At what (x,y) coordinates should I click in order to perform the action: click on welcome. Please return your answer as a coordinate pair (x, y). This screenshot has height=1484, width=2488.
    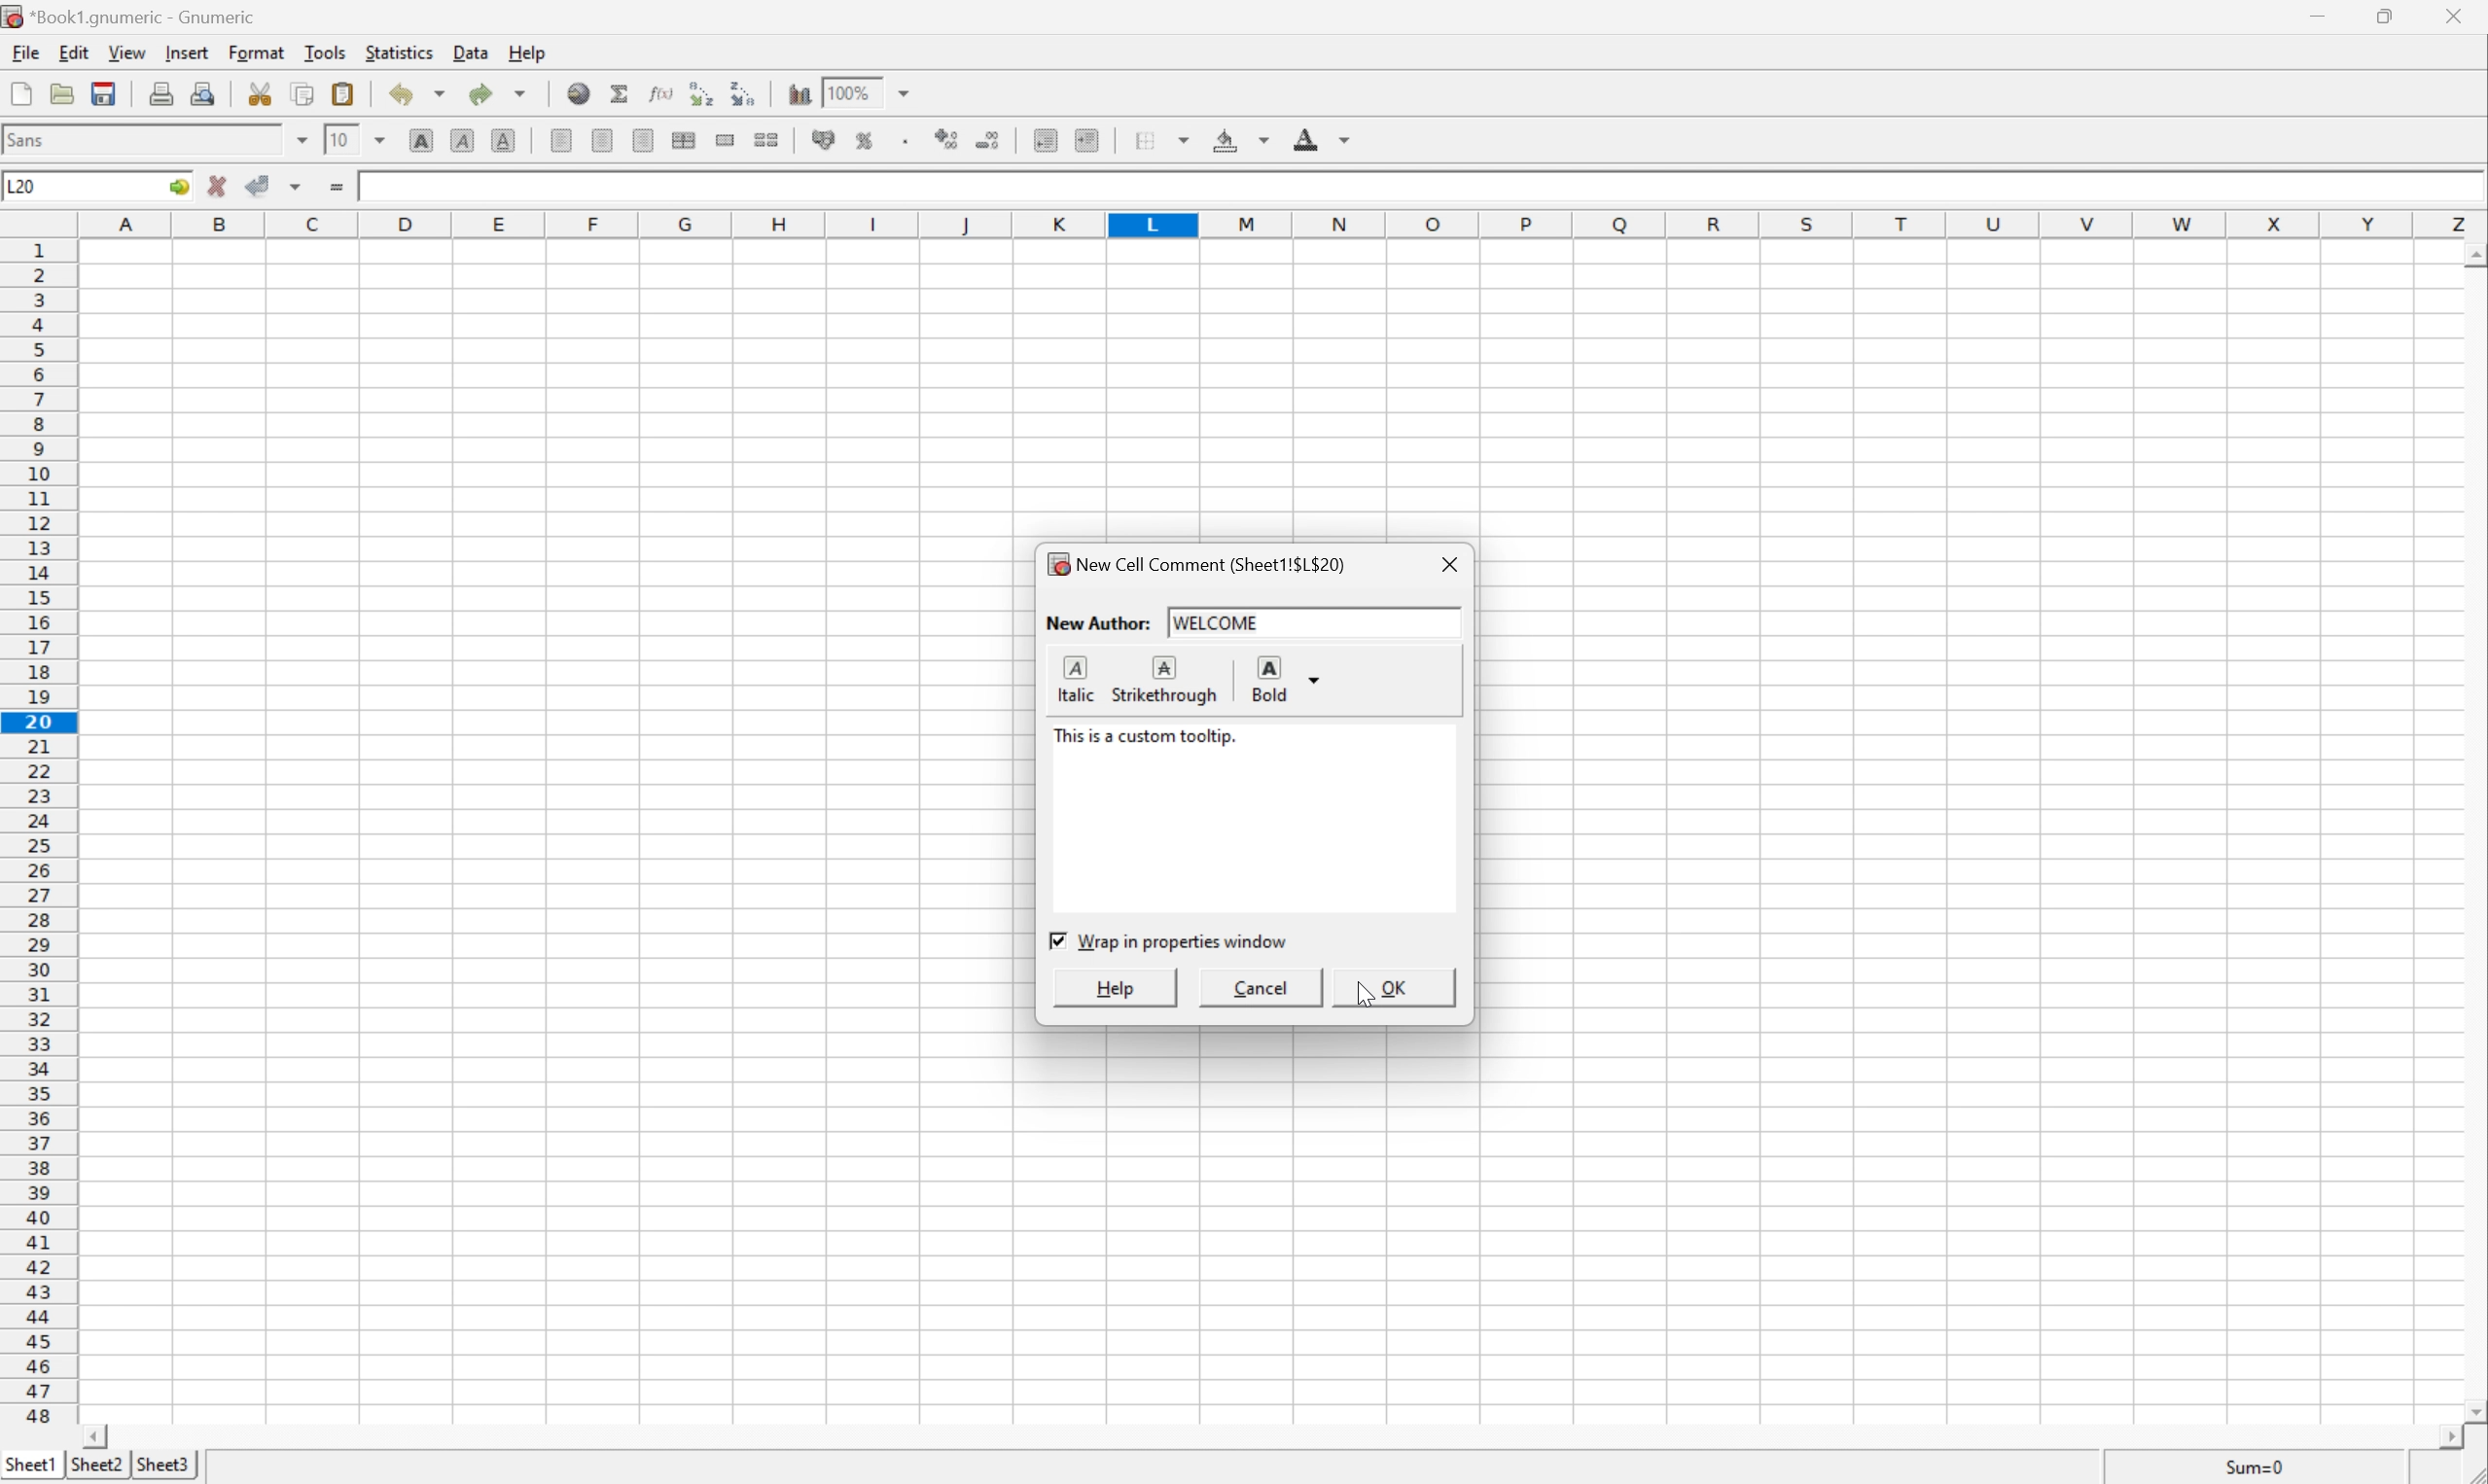
    Looking at the image, I should click on (1215, 621).